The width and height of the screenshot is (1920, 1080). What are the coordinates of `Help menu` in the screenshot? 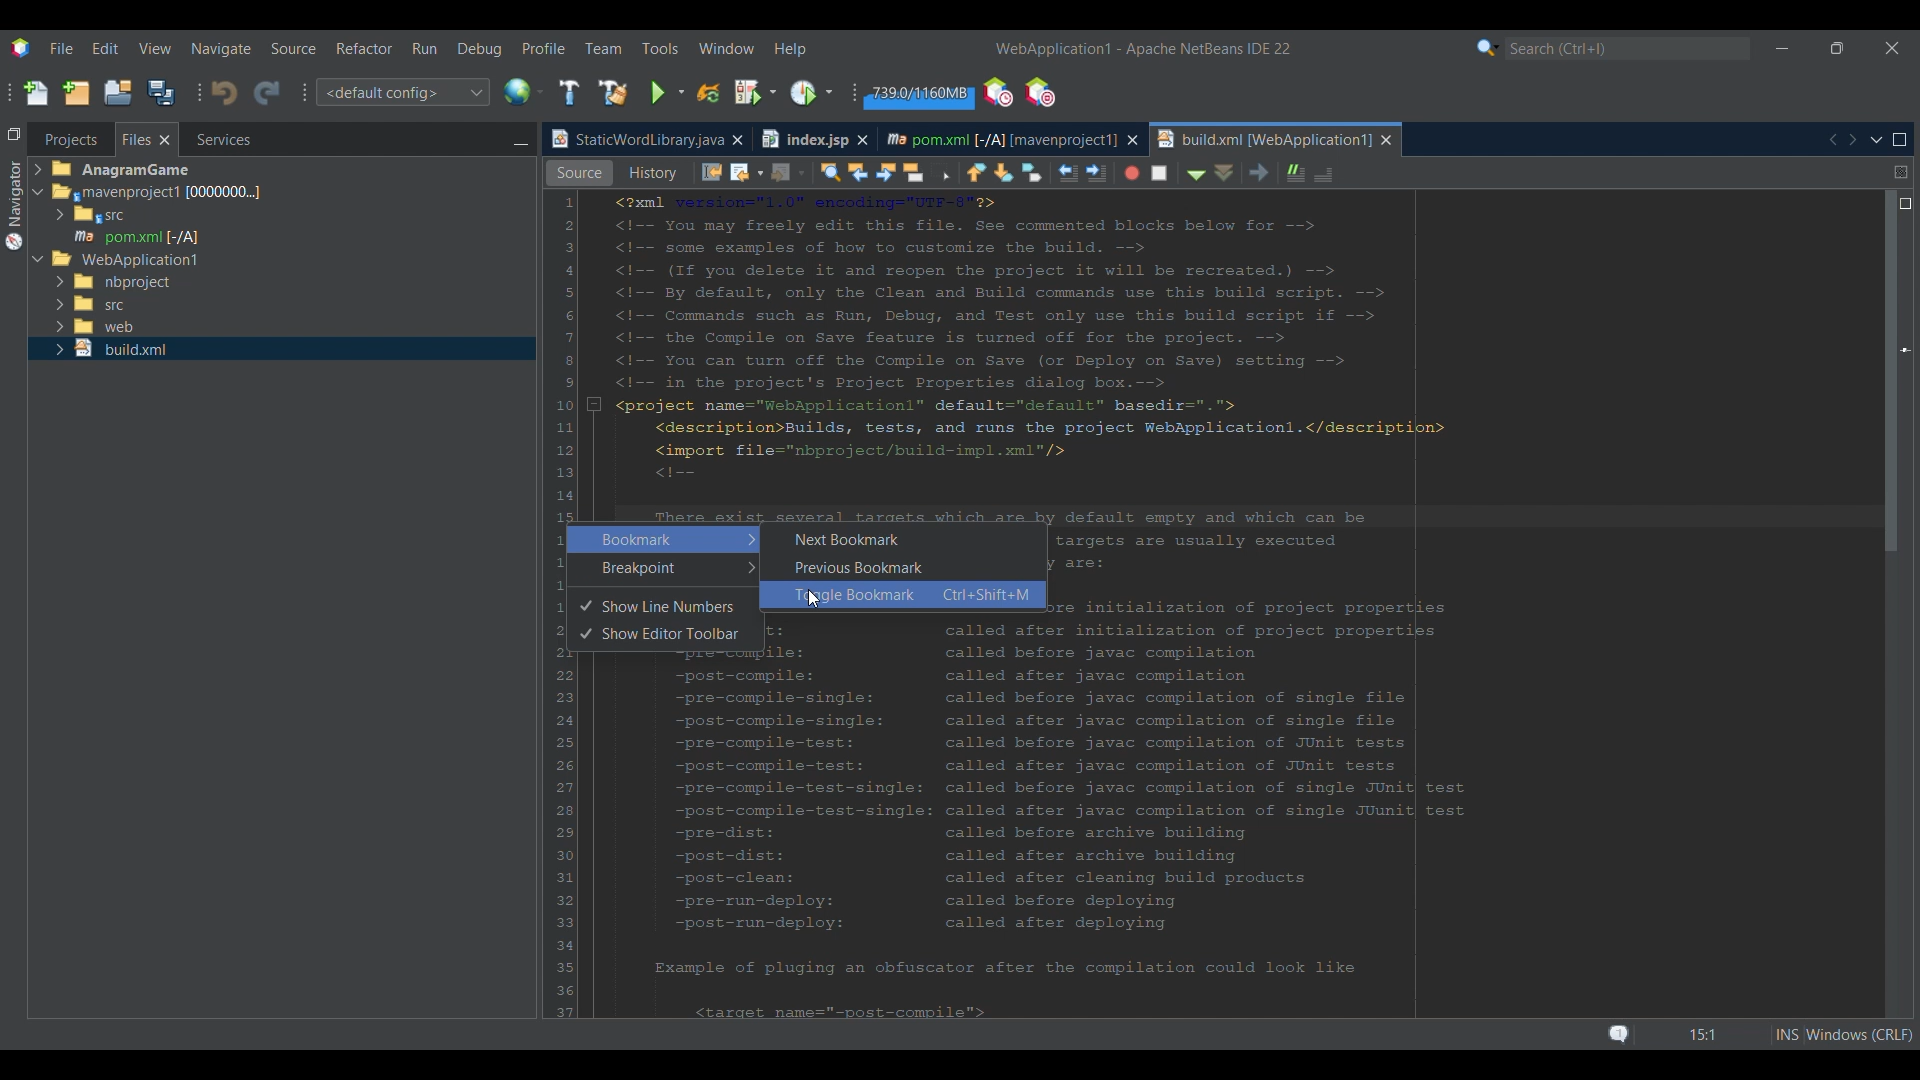 It's located at (789, 50).